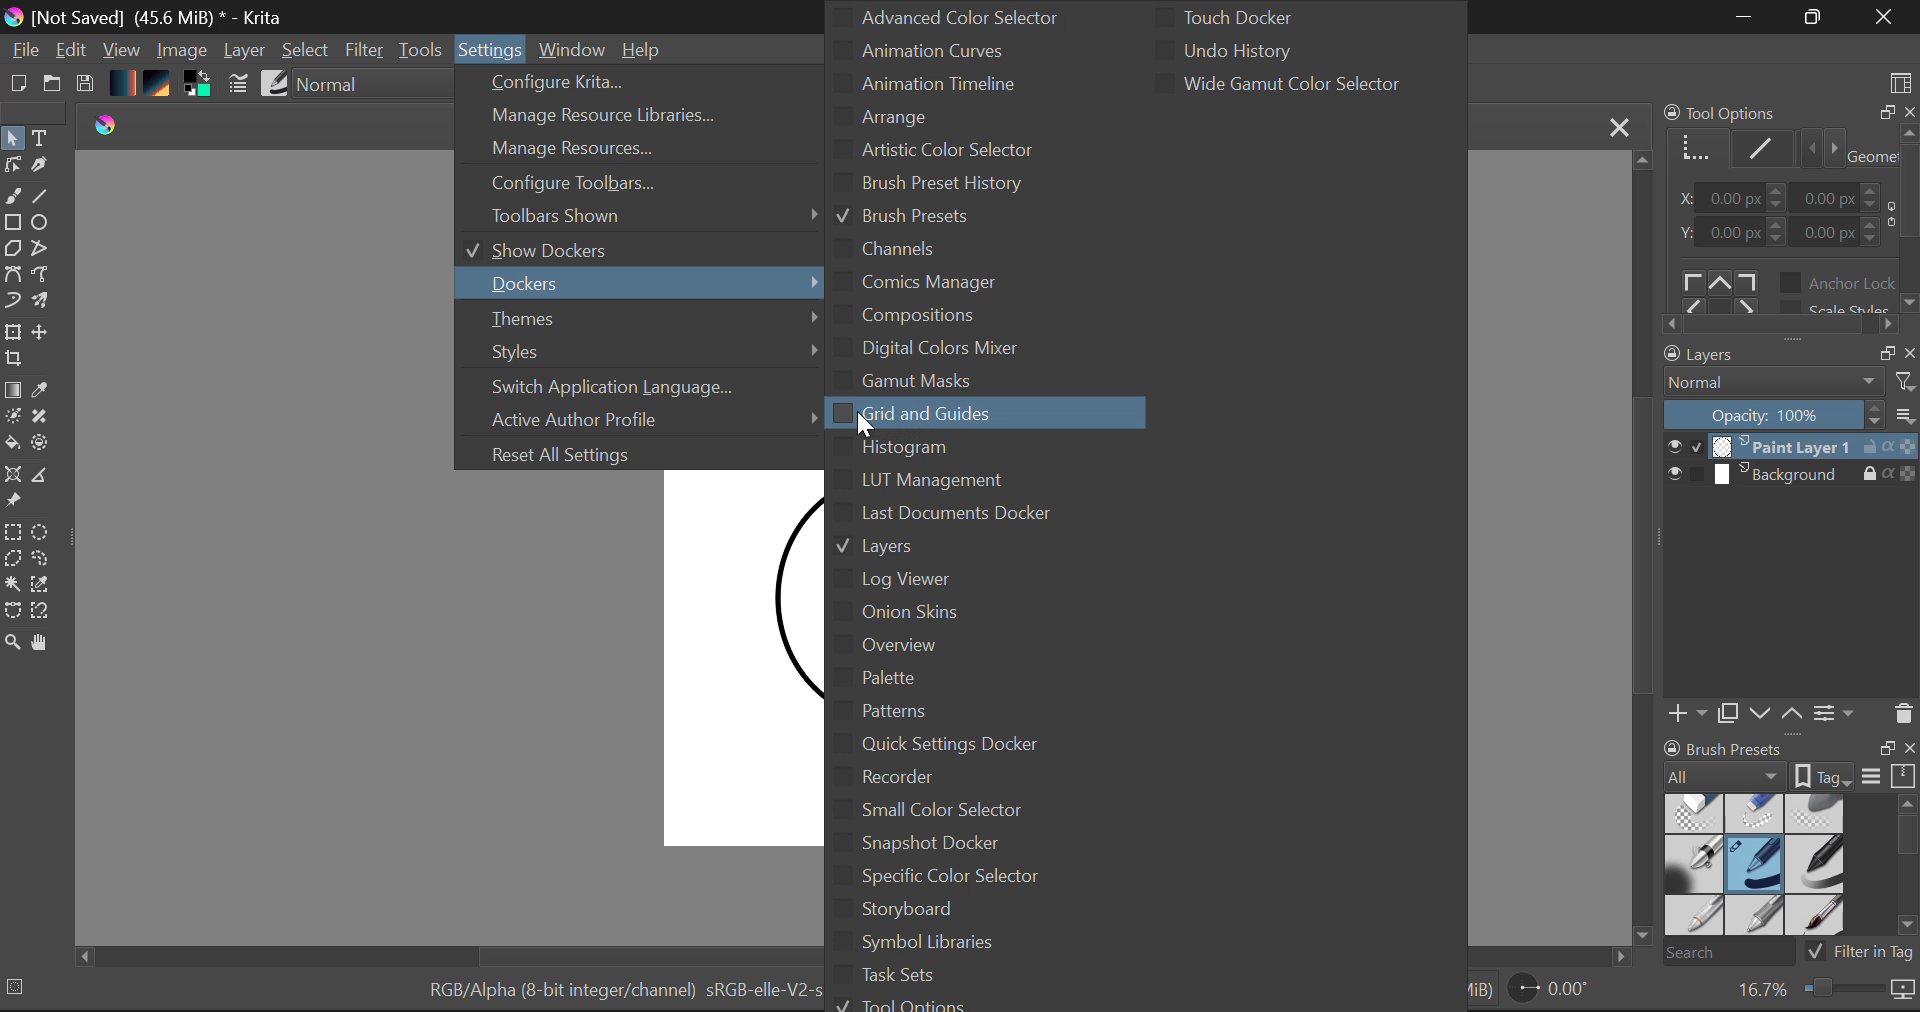  What do you see at coordinates (938, 82) in the screenshot?
I see `Animation Timeline` at bounding box center [938, 82].